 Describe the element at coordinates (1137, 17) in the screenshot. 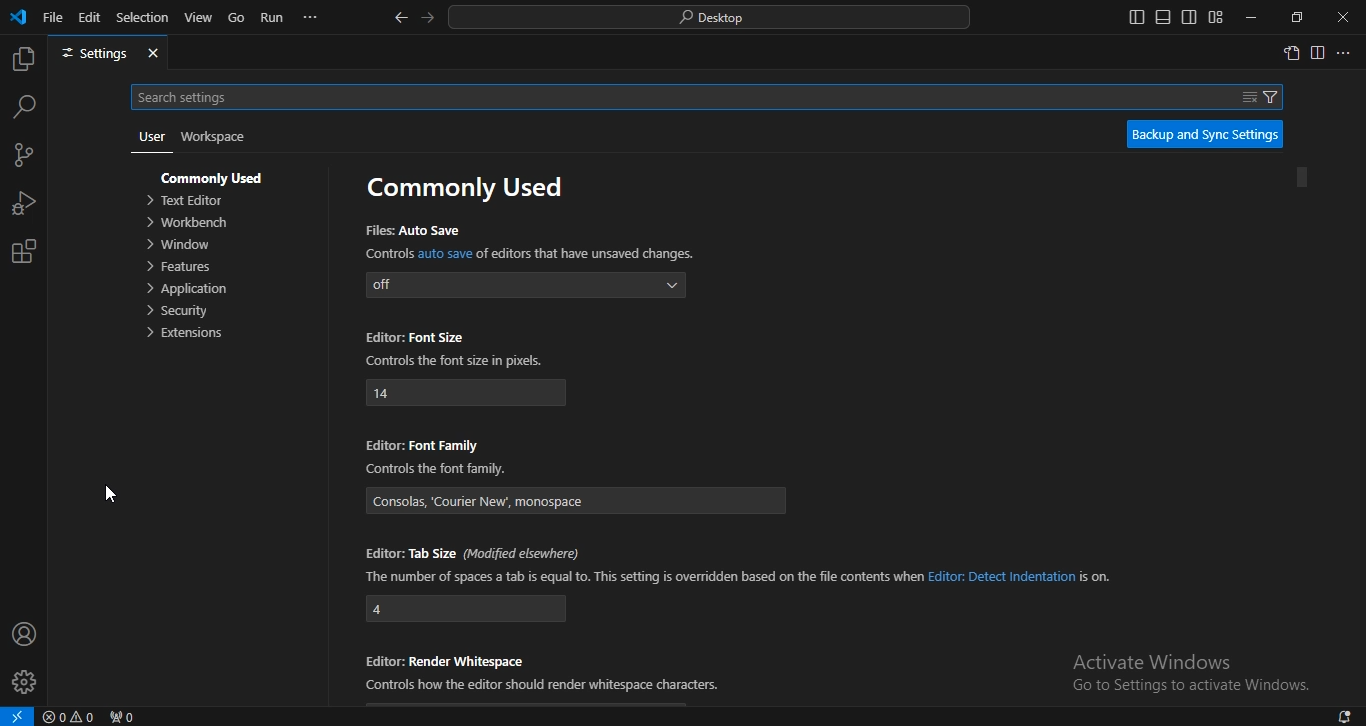

I see `toggle primary side bar` at that location.